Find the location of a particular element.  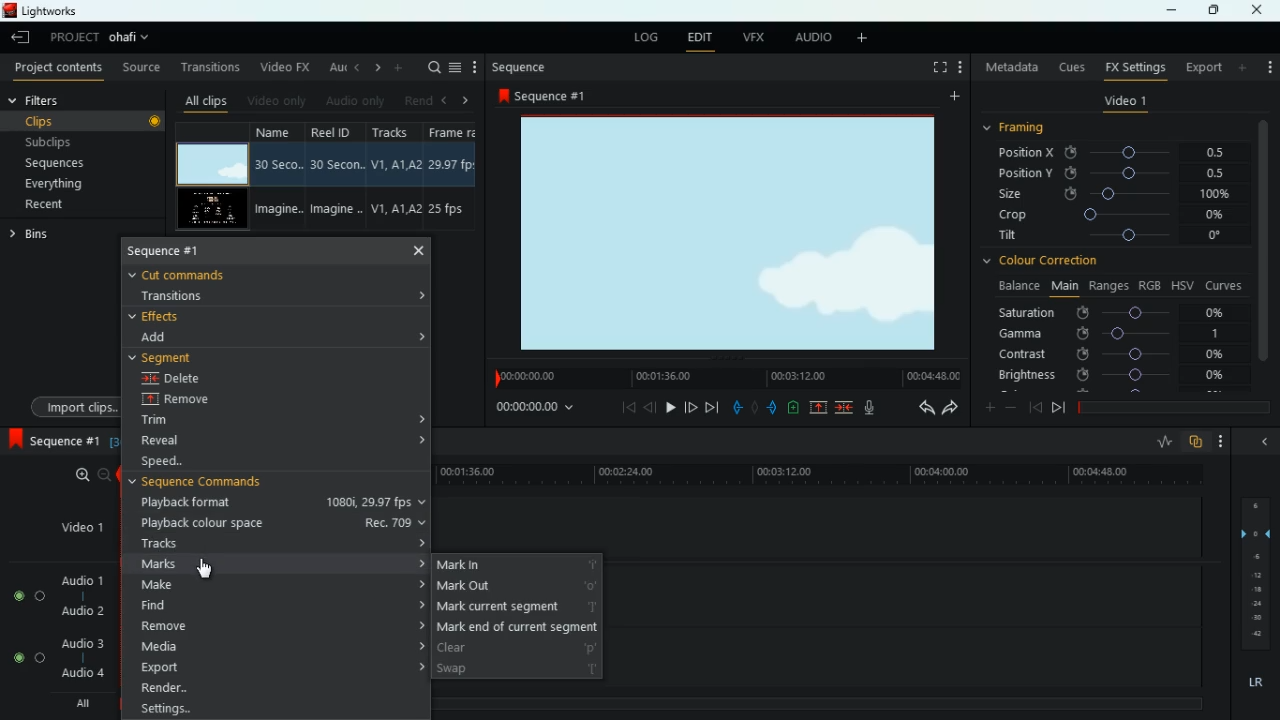

export is located at coordinates (1202, 67).